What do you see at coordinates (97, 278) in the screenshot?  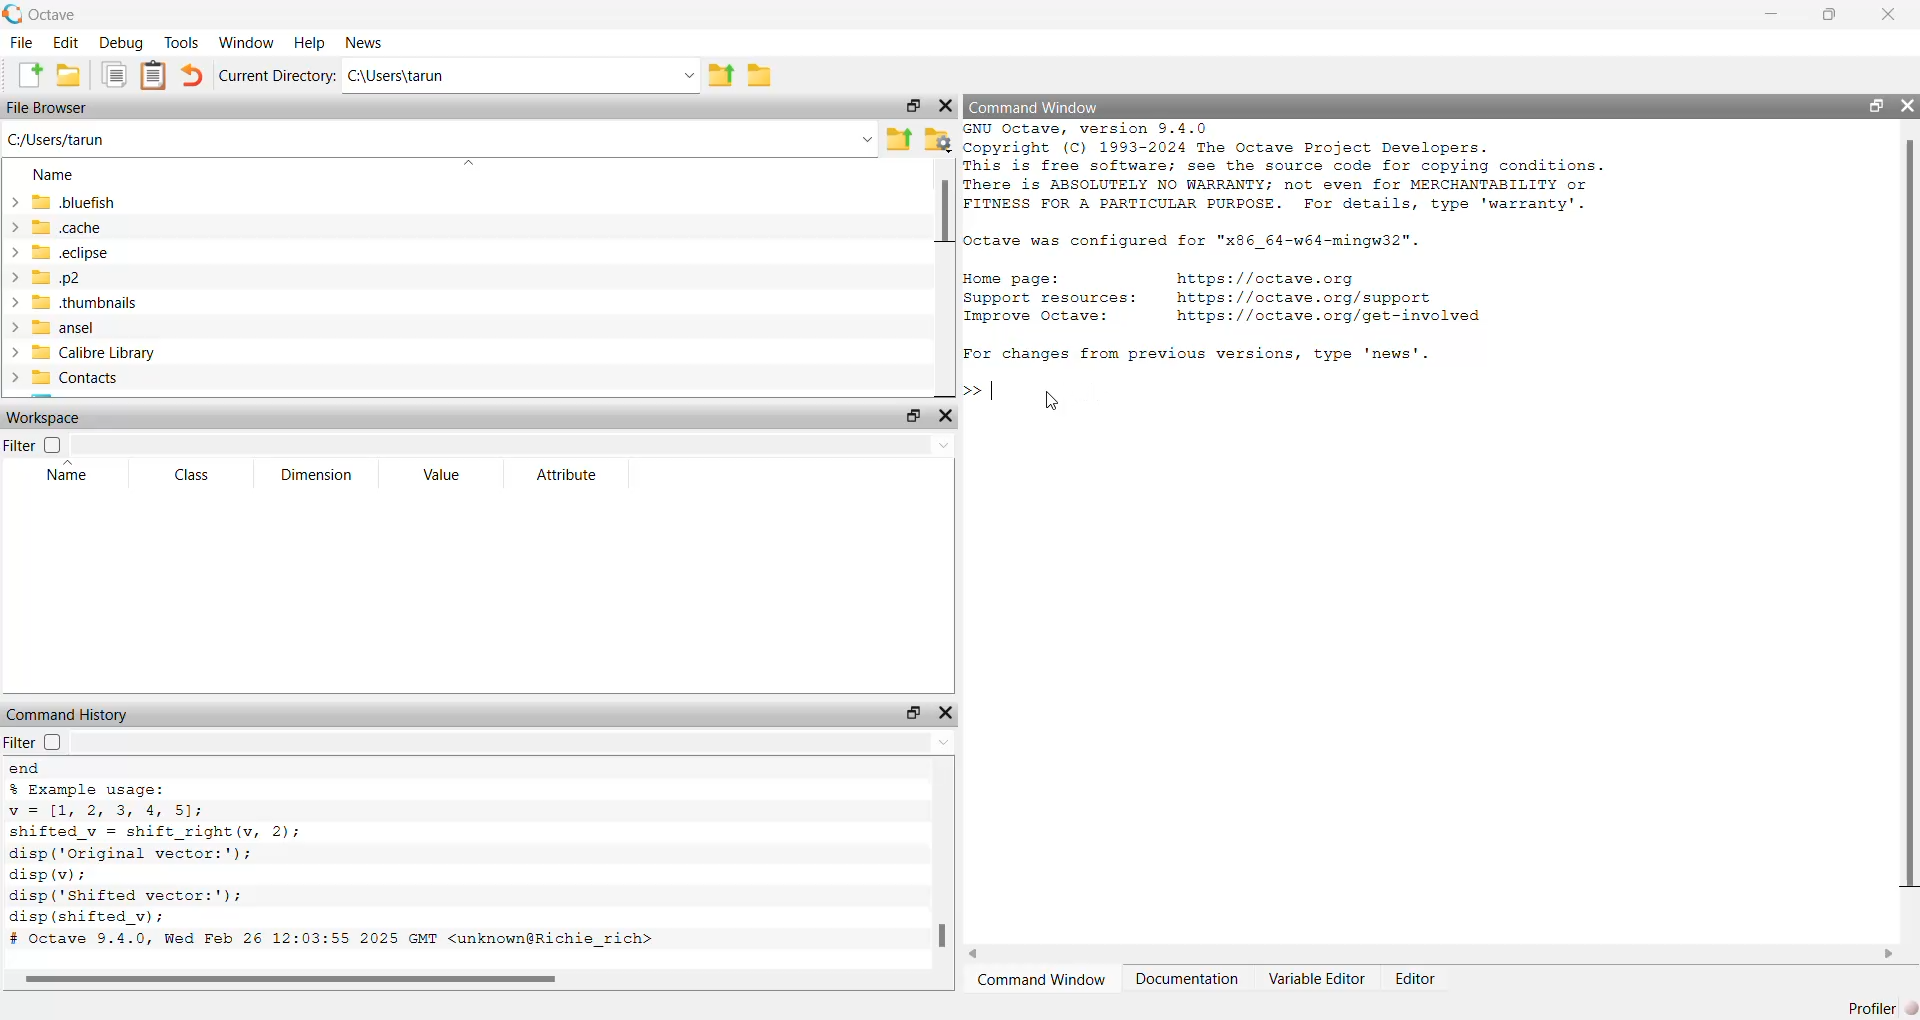 I see `.p2` at bounding box center [97, 278].